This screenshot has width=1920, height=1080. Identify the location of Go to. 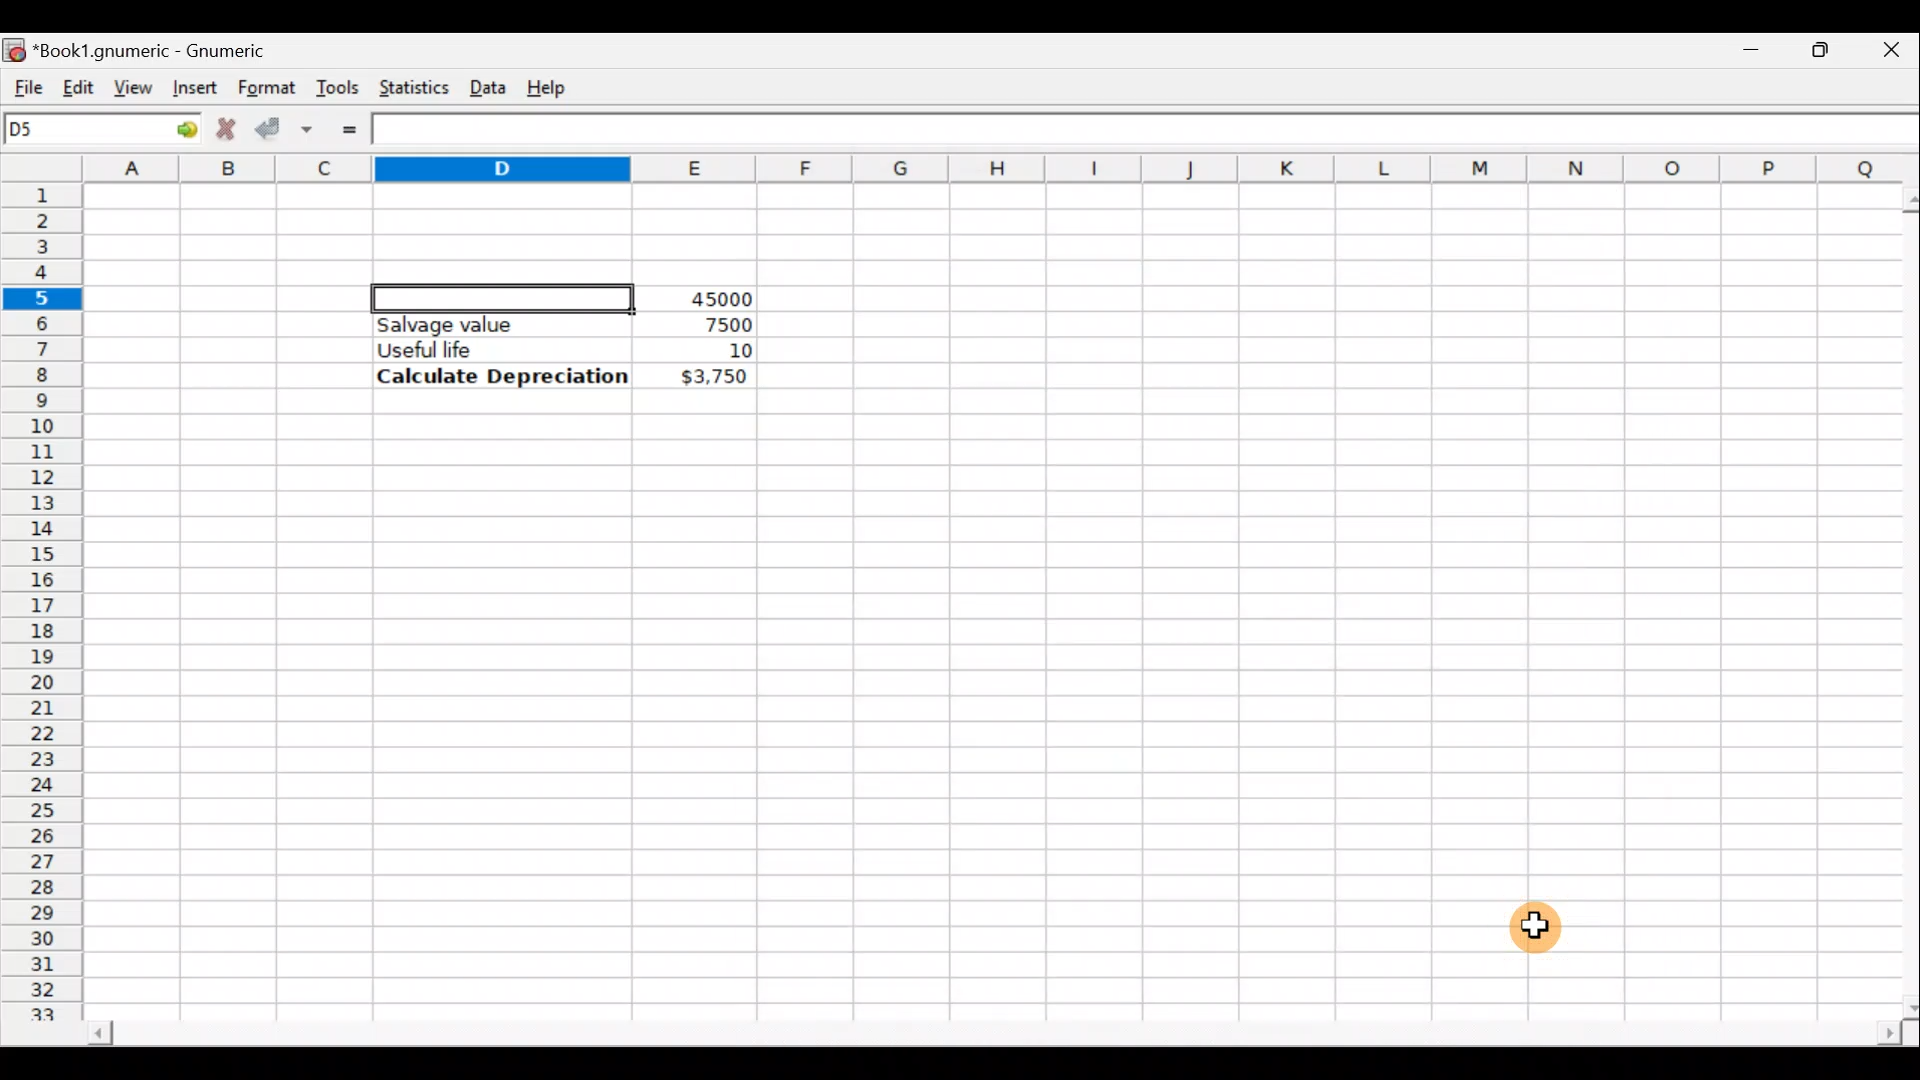
(179, 130).